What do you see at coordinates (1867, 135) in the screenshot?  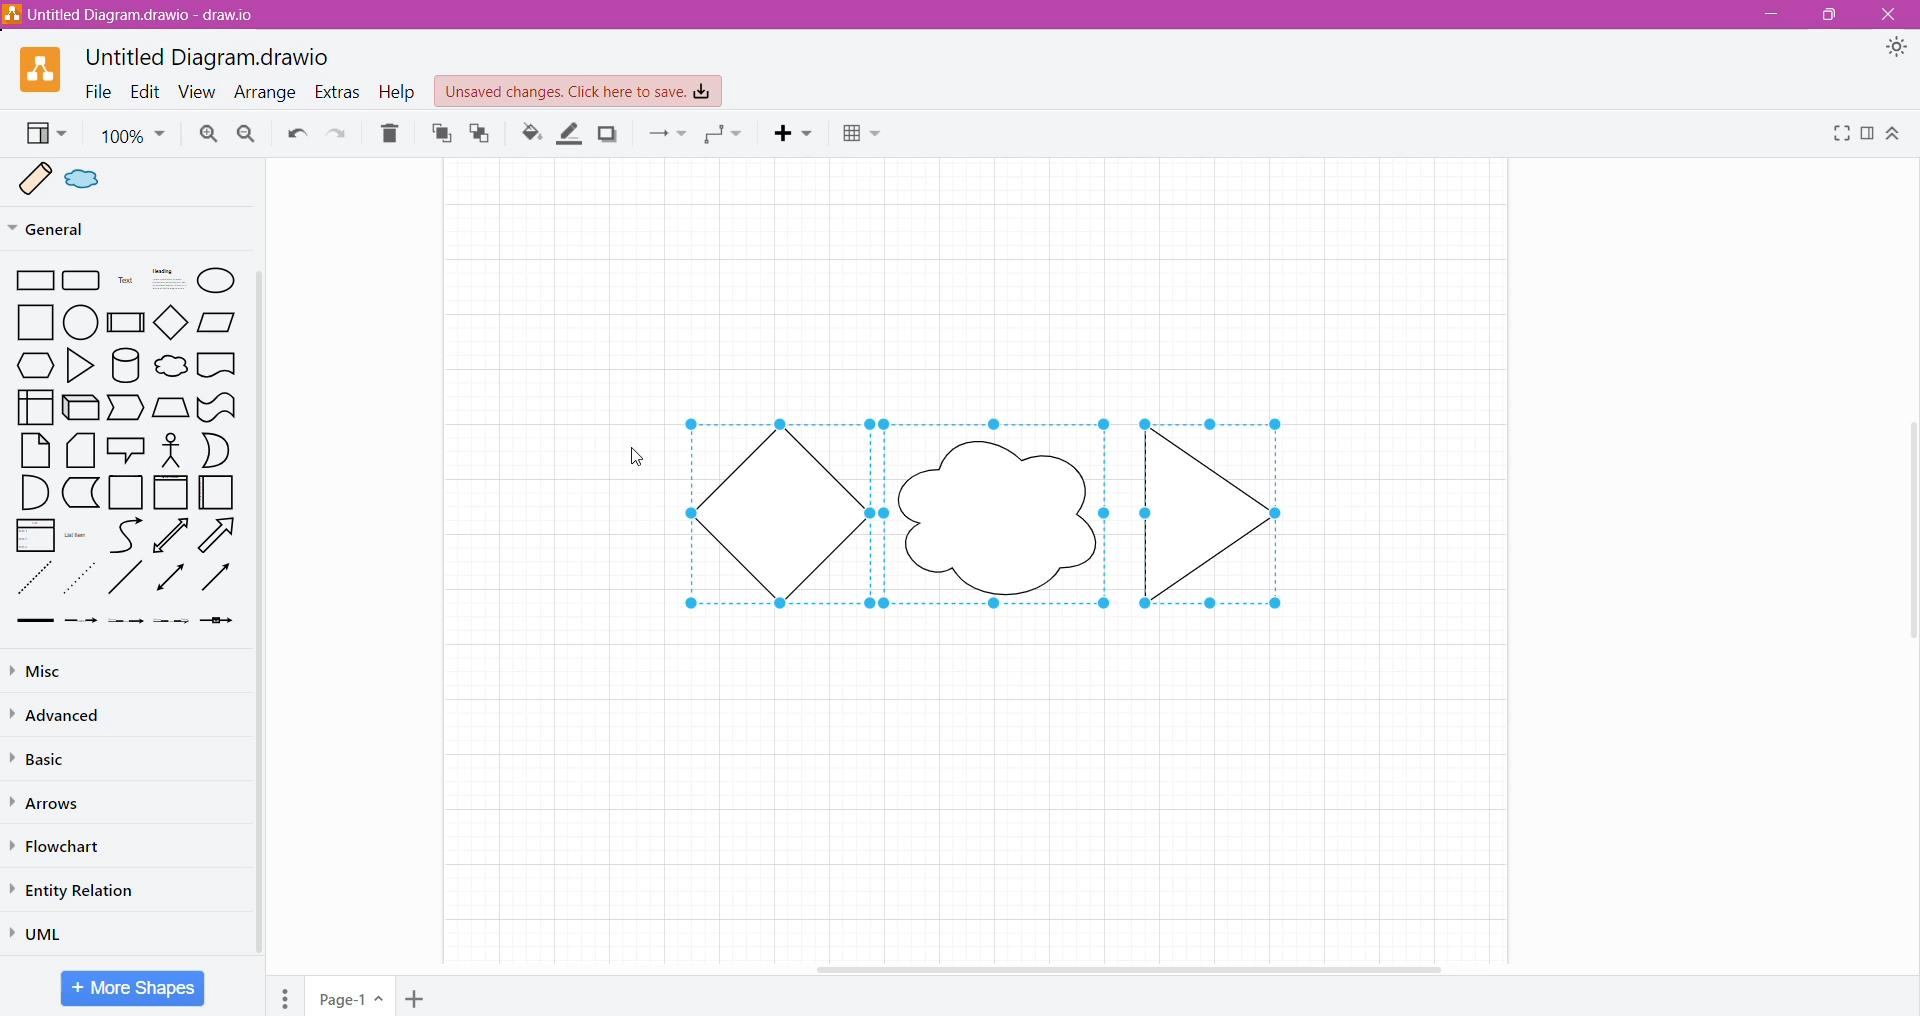 I see `Format` at bounding box center [1867, 135].